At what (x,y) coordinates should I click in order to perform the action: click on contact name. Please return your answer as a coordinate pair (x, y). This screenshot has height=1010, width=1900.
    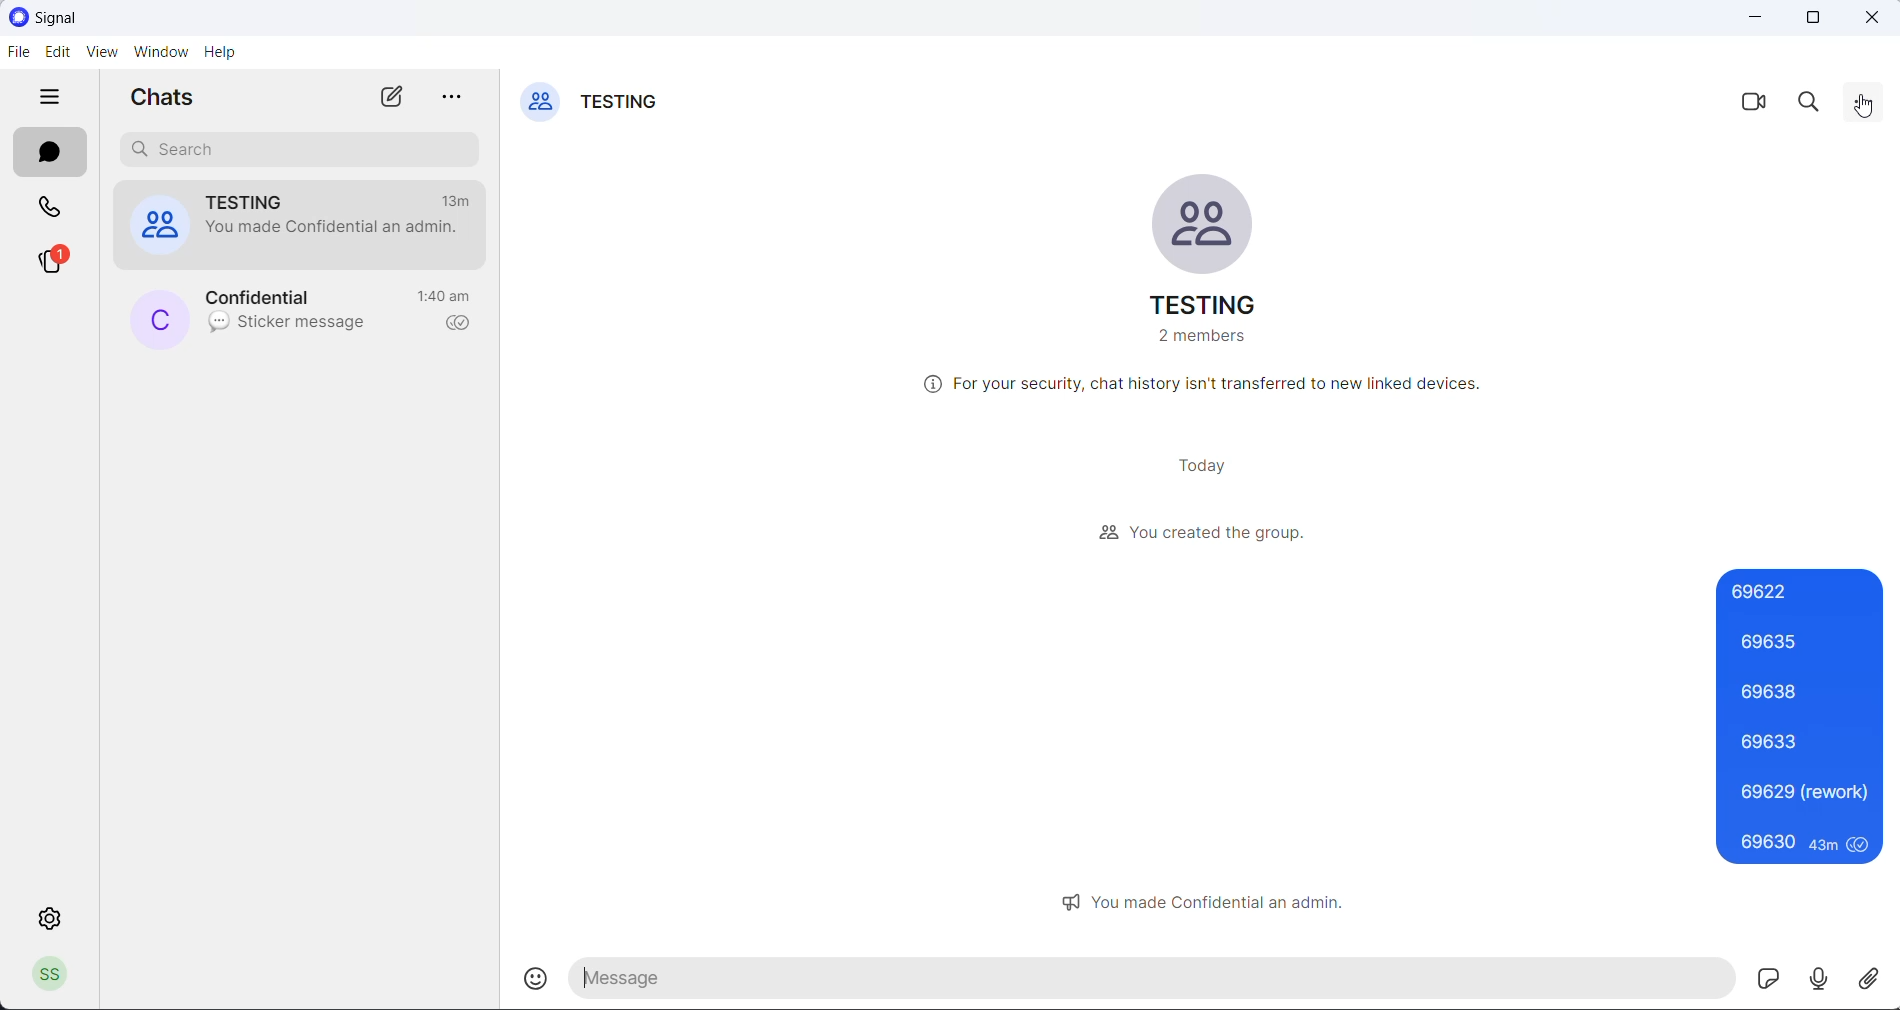
    Looking at the image, I should click on (273, 297).